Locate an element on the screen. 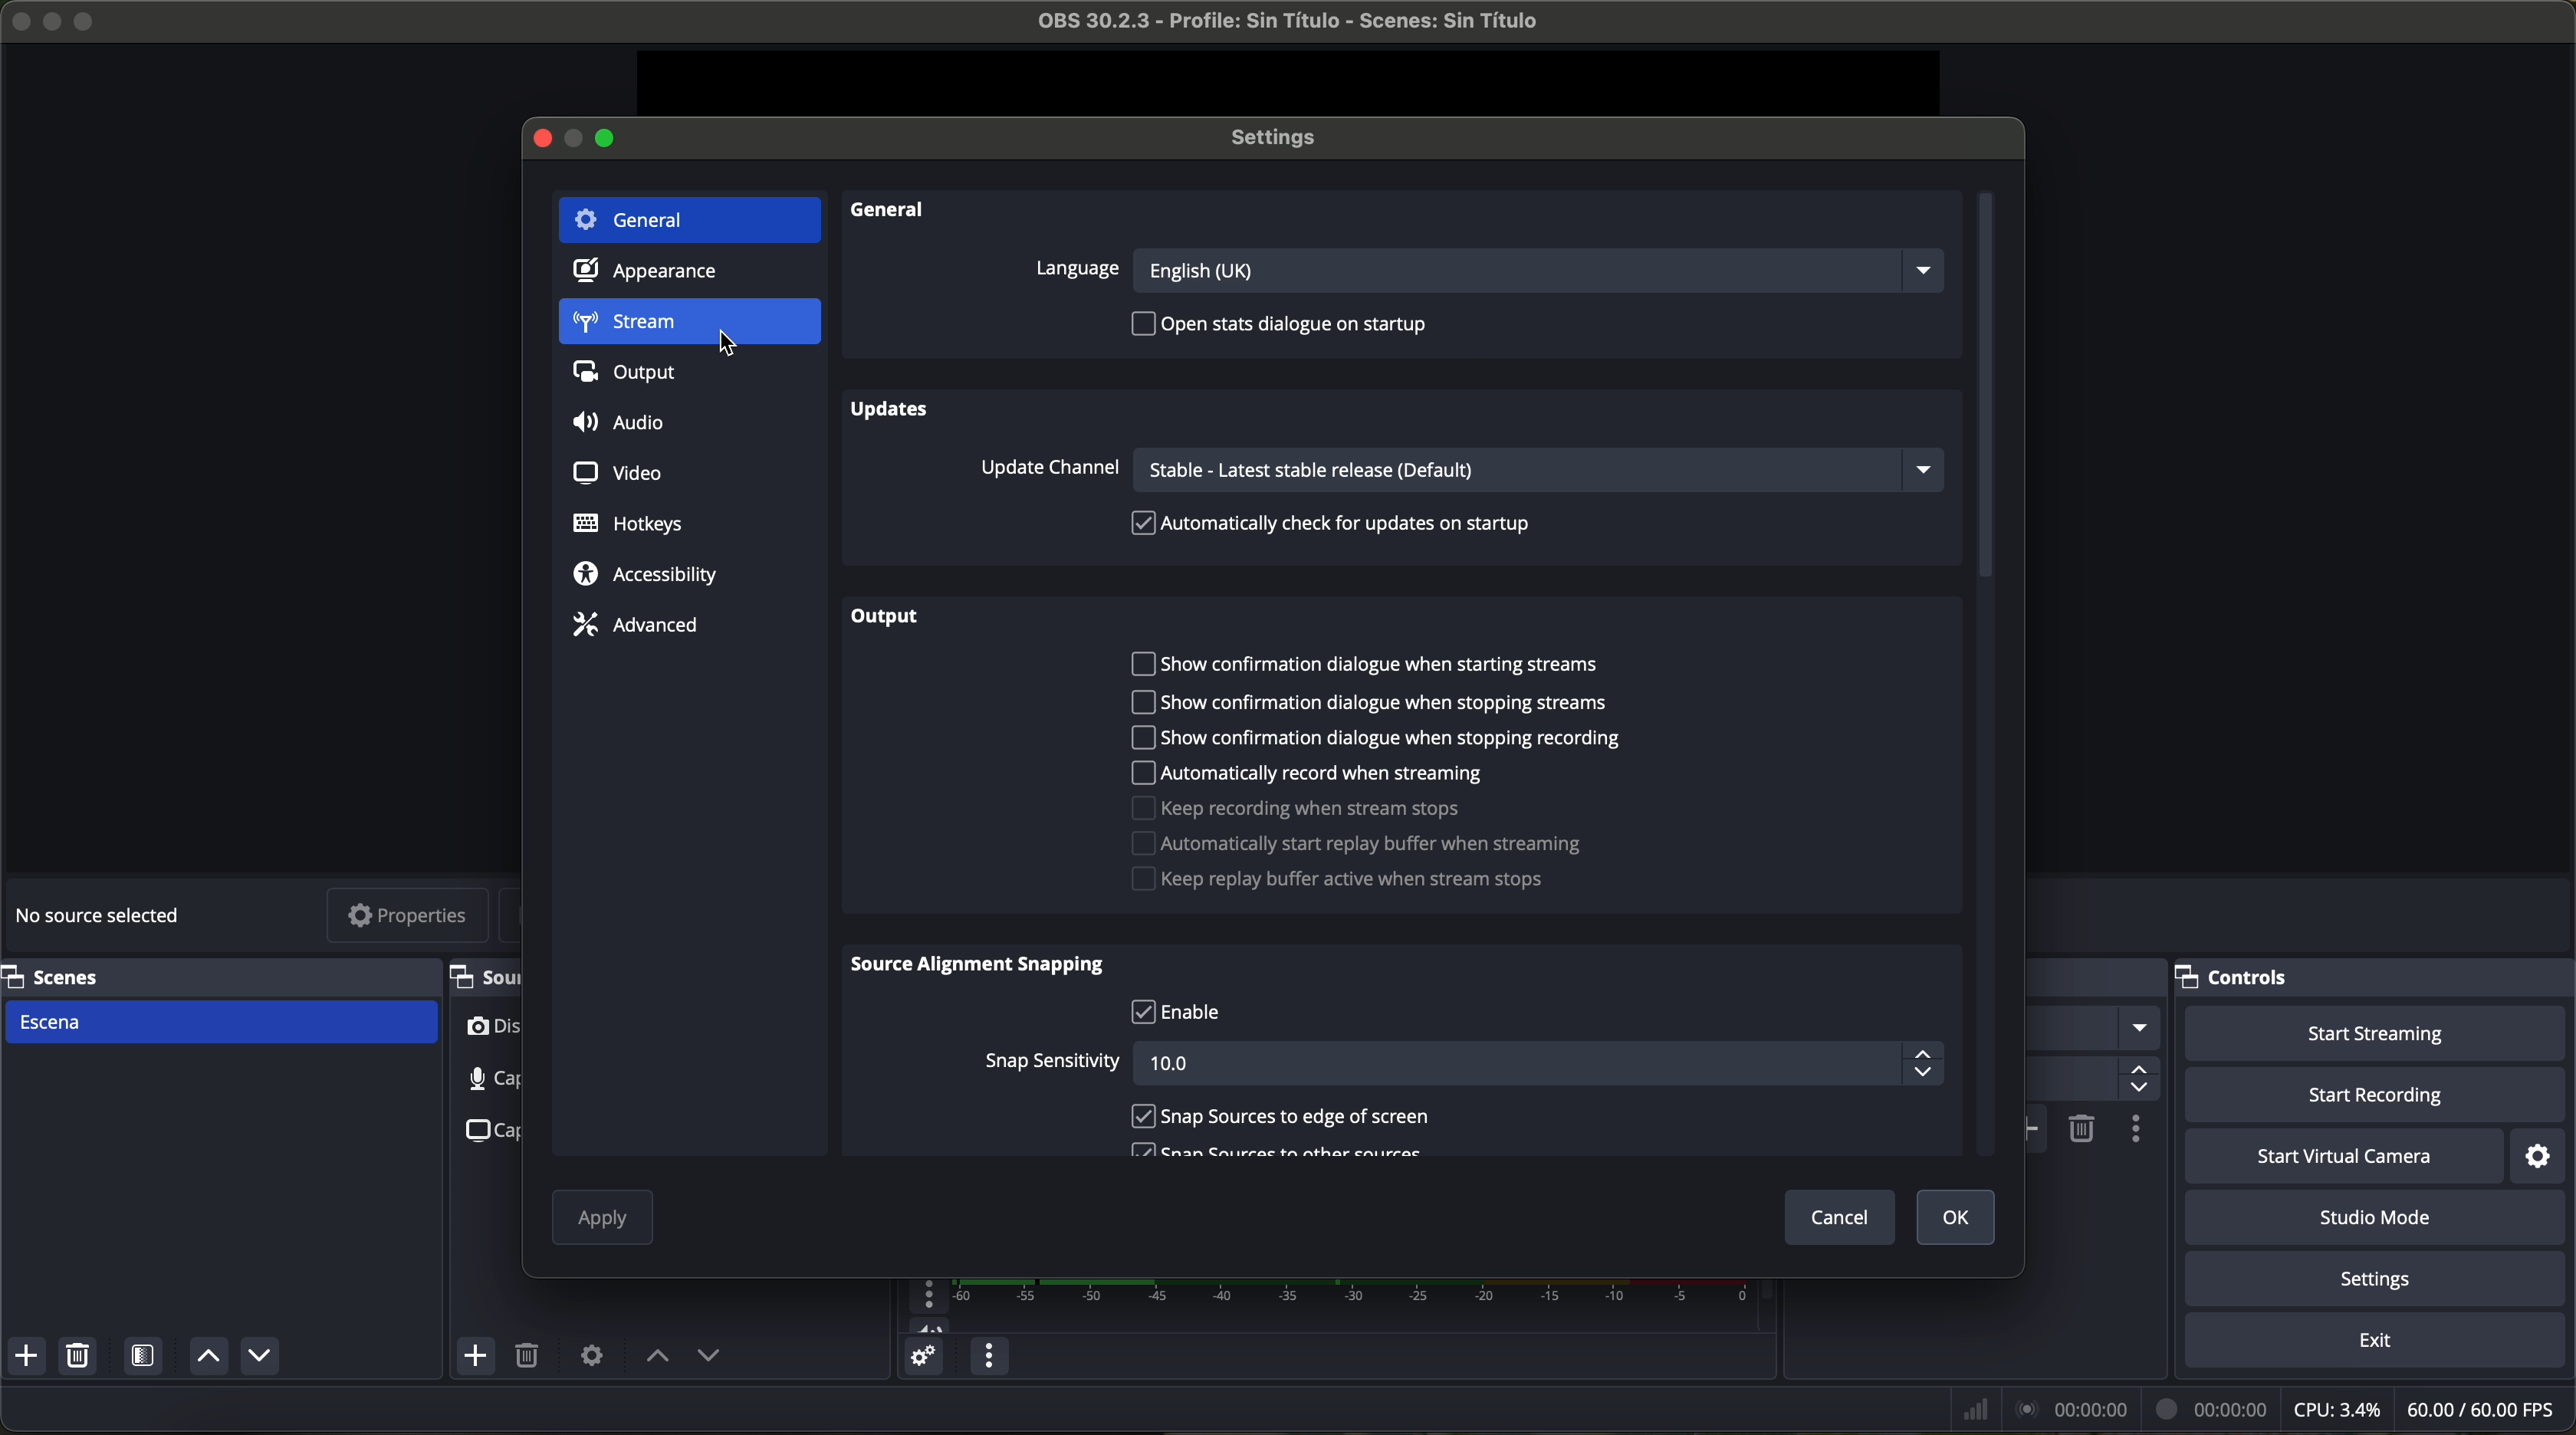 The image size is (2576, 1435). OK button is located at coordinates (1956, 1216).